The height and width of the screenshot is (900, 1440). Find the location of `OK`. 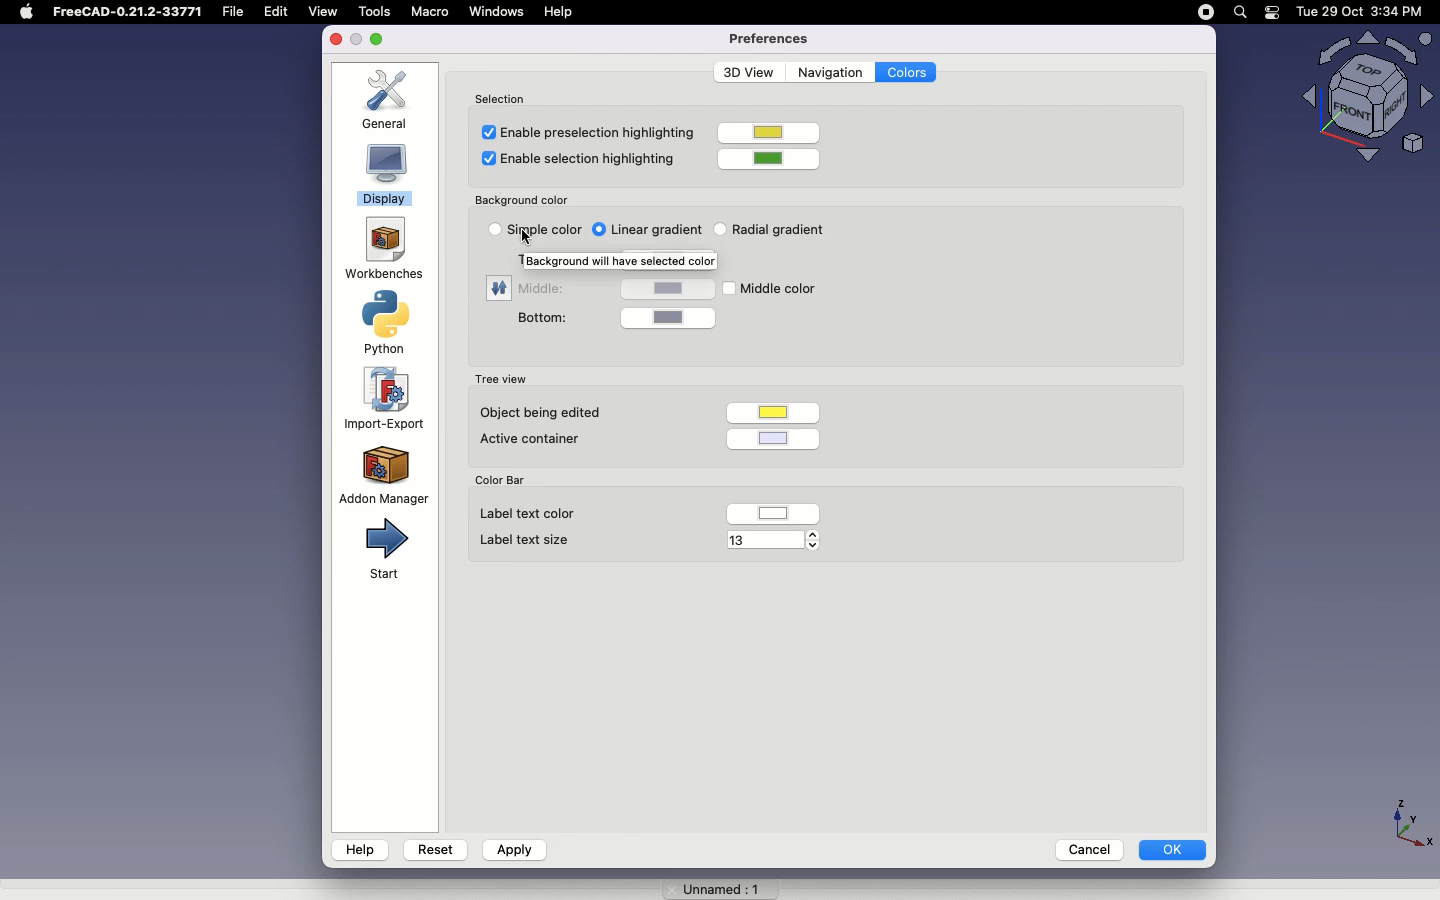

OK is located at coordinates (1174, 849).